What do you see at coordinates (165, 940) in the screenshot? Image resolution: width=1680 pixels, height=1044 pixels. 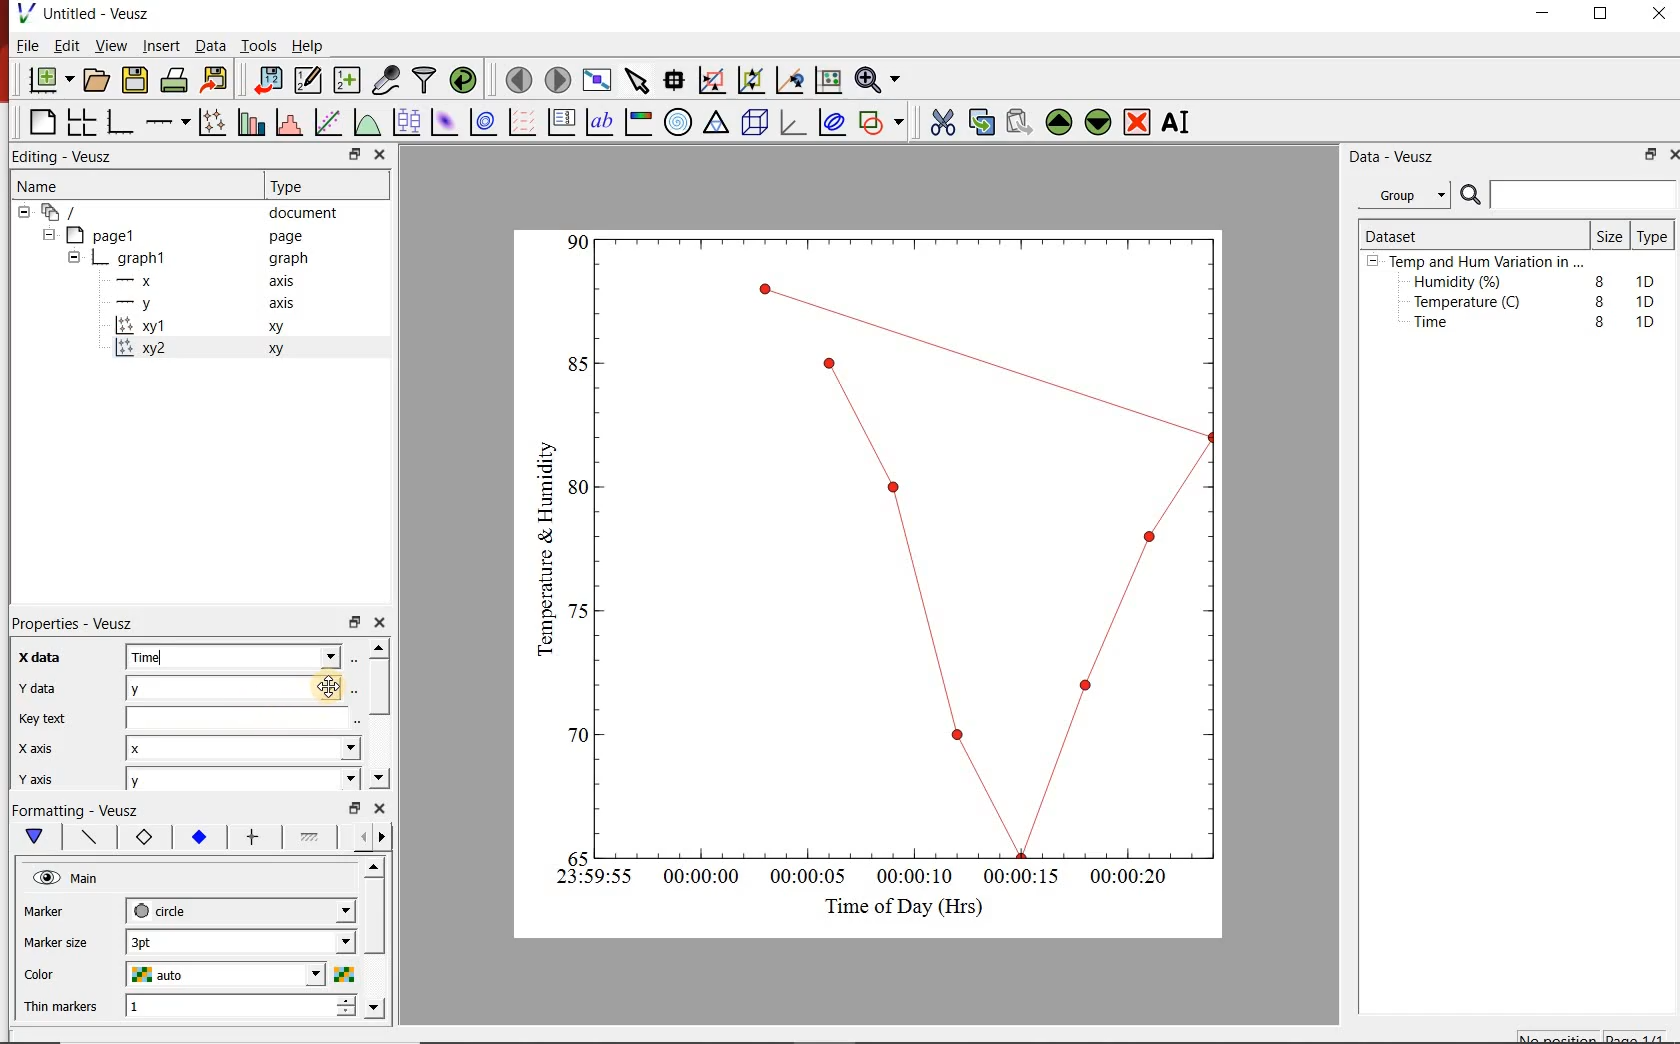 I see `3pt` at bounding box center [165, 940].